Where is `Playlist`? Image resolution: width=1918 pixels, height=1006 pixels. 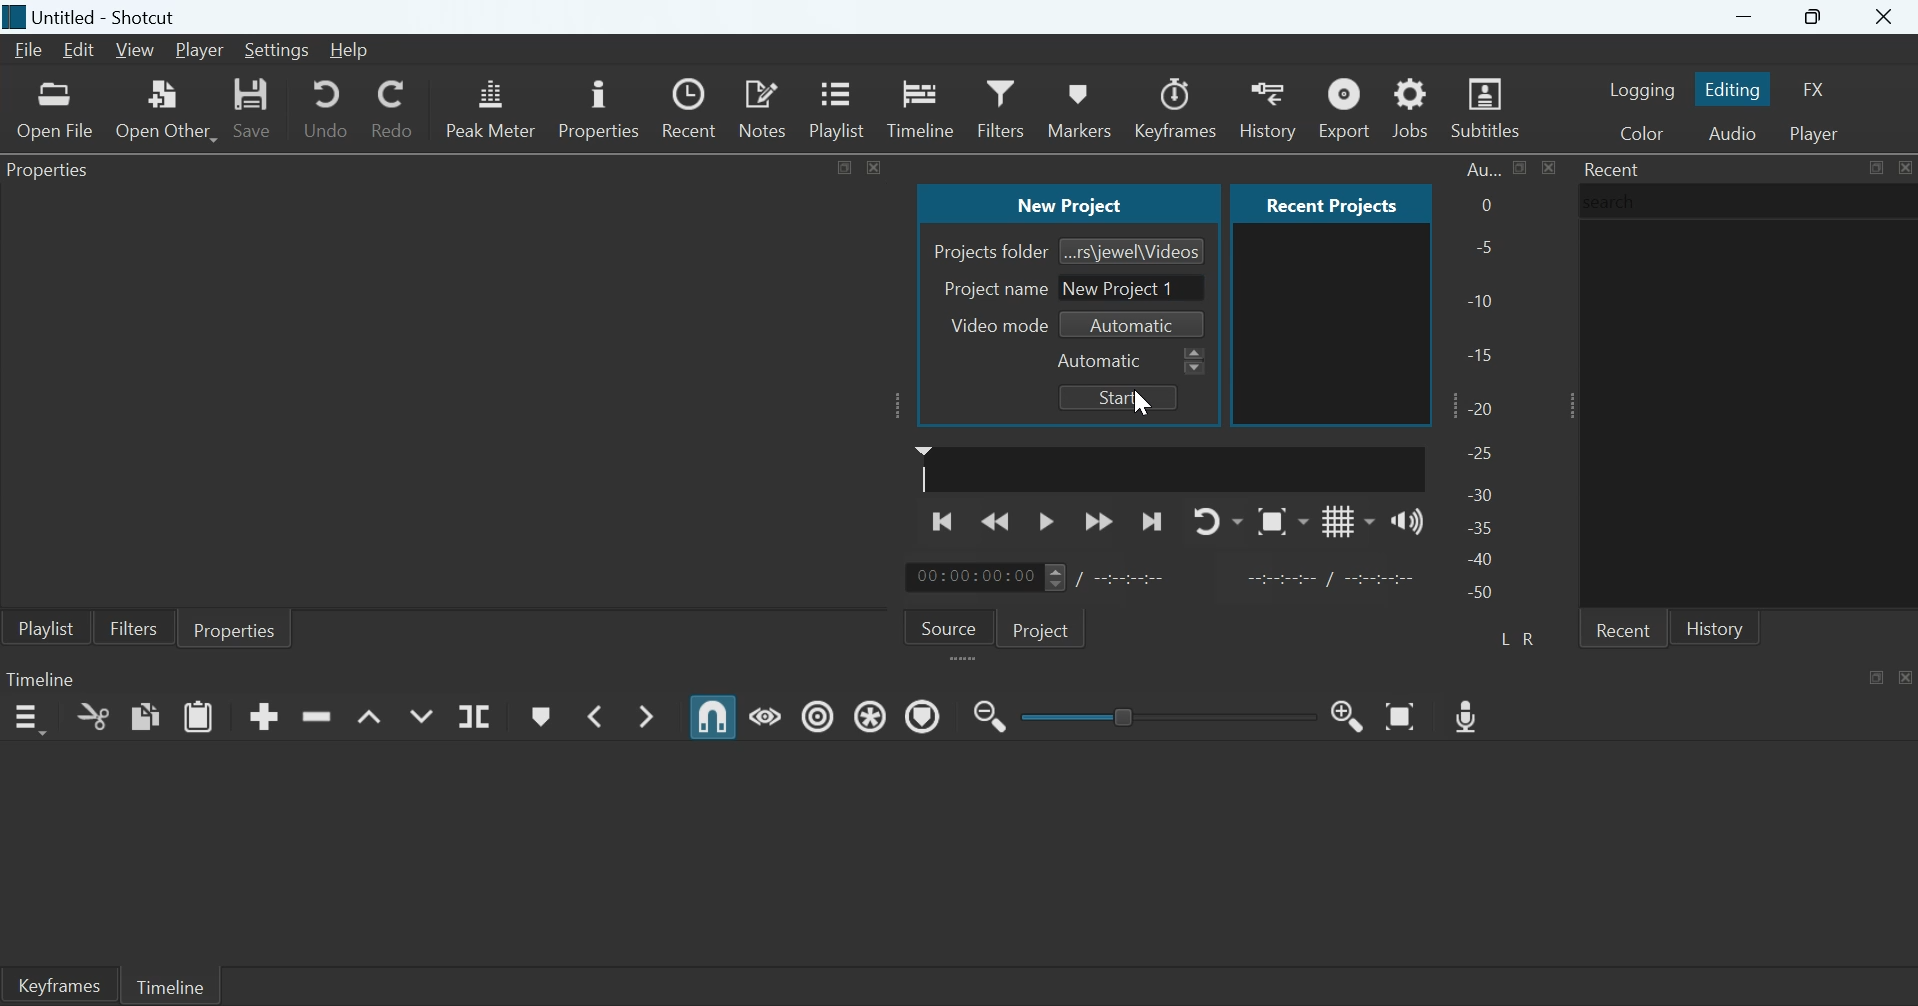
Playlist is located at coordinates (46, 627).